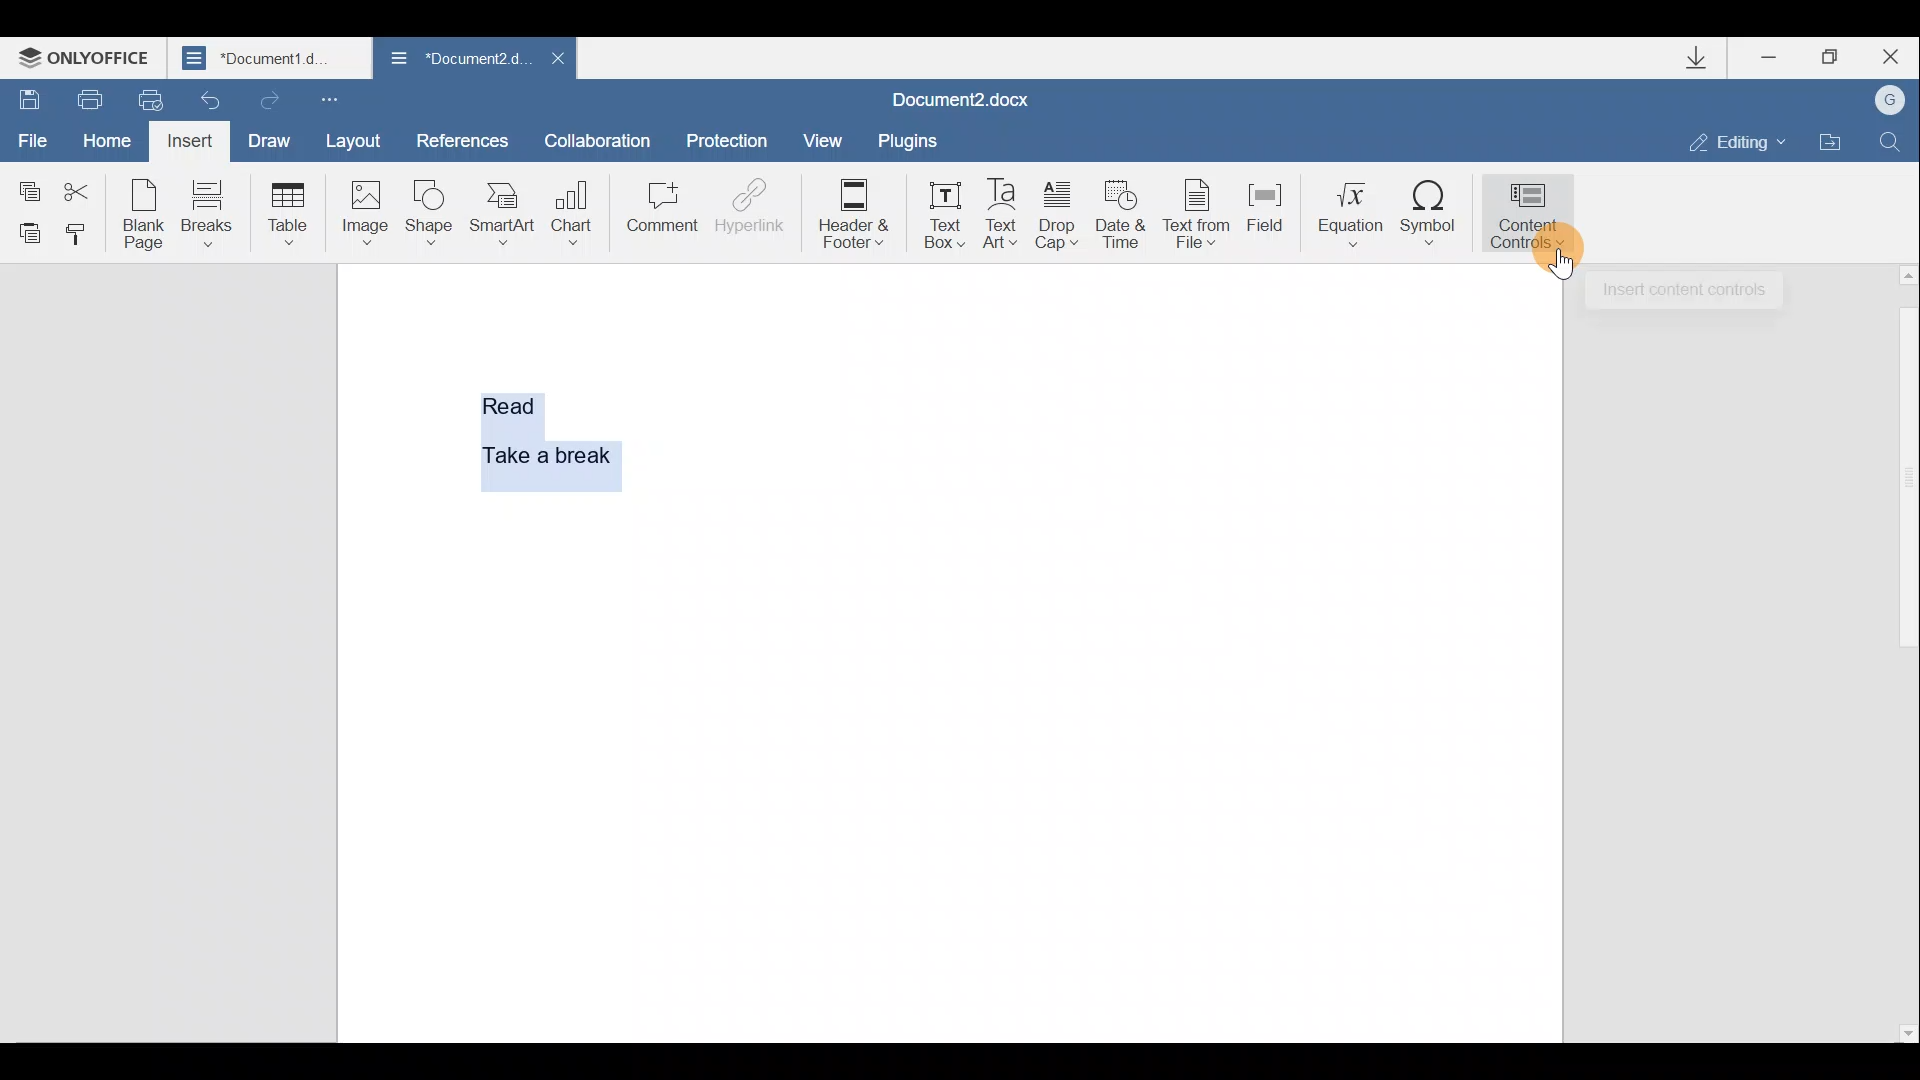  I want to click on Redo, so click(269, 99).